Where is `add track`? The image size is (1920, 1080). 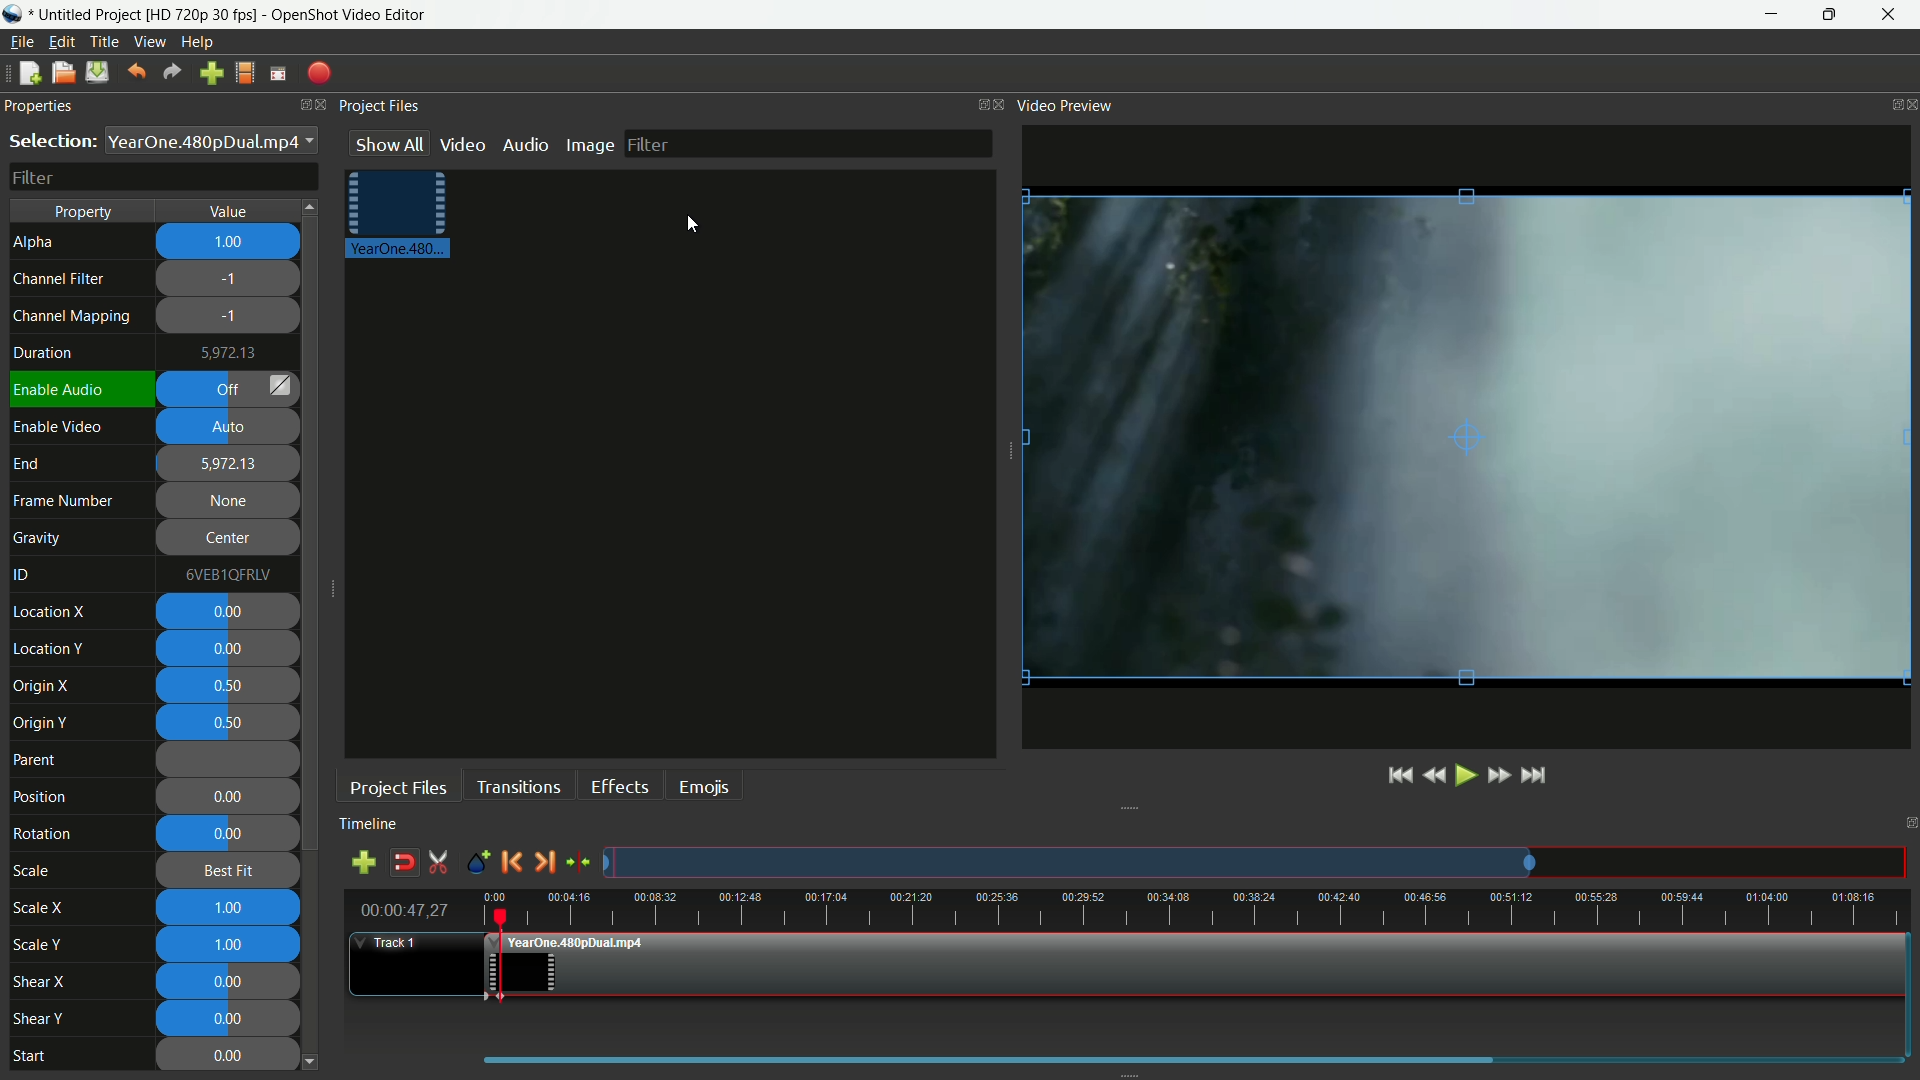
add track is located at coordinates (363, 862).